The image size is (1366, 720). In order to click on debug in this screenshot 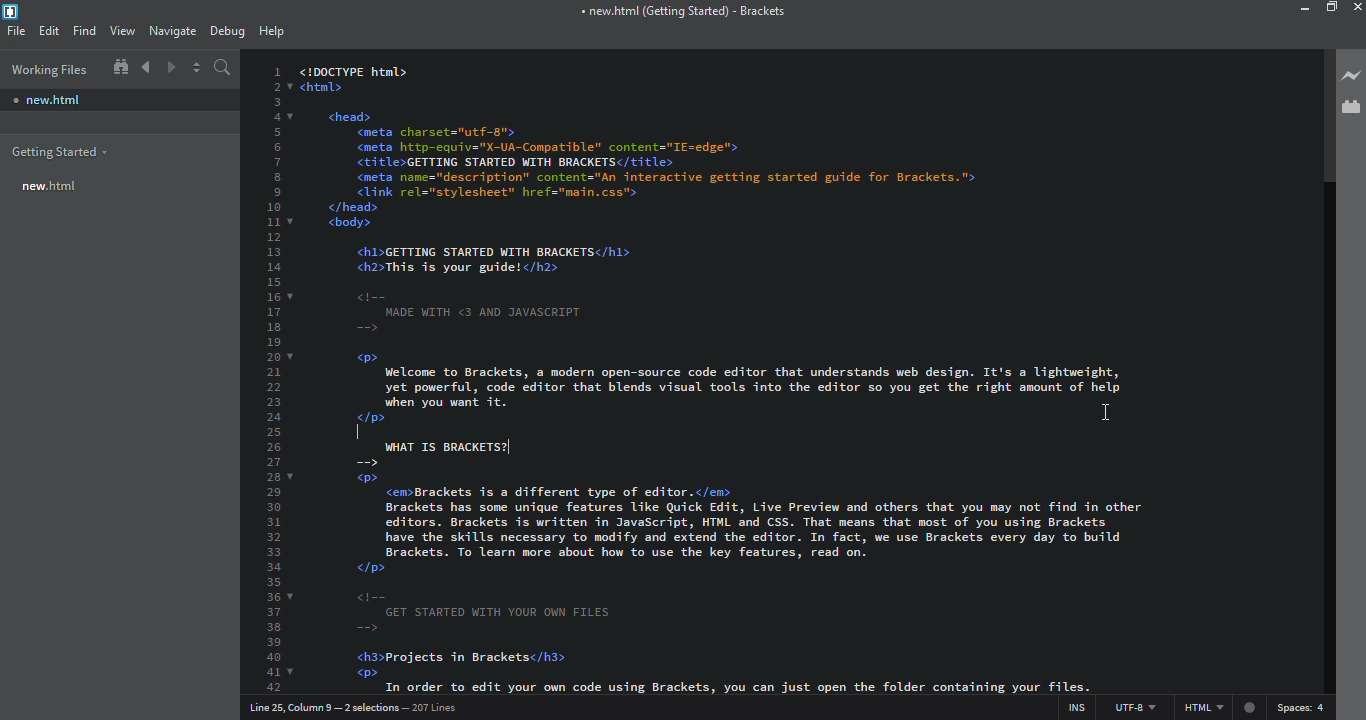, I will do `click(226, 28)`.